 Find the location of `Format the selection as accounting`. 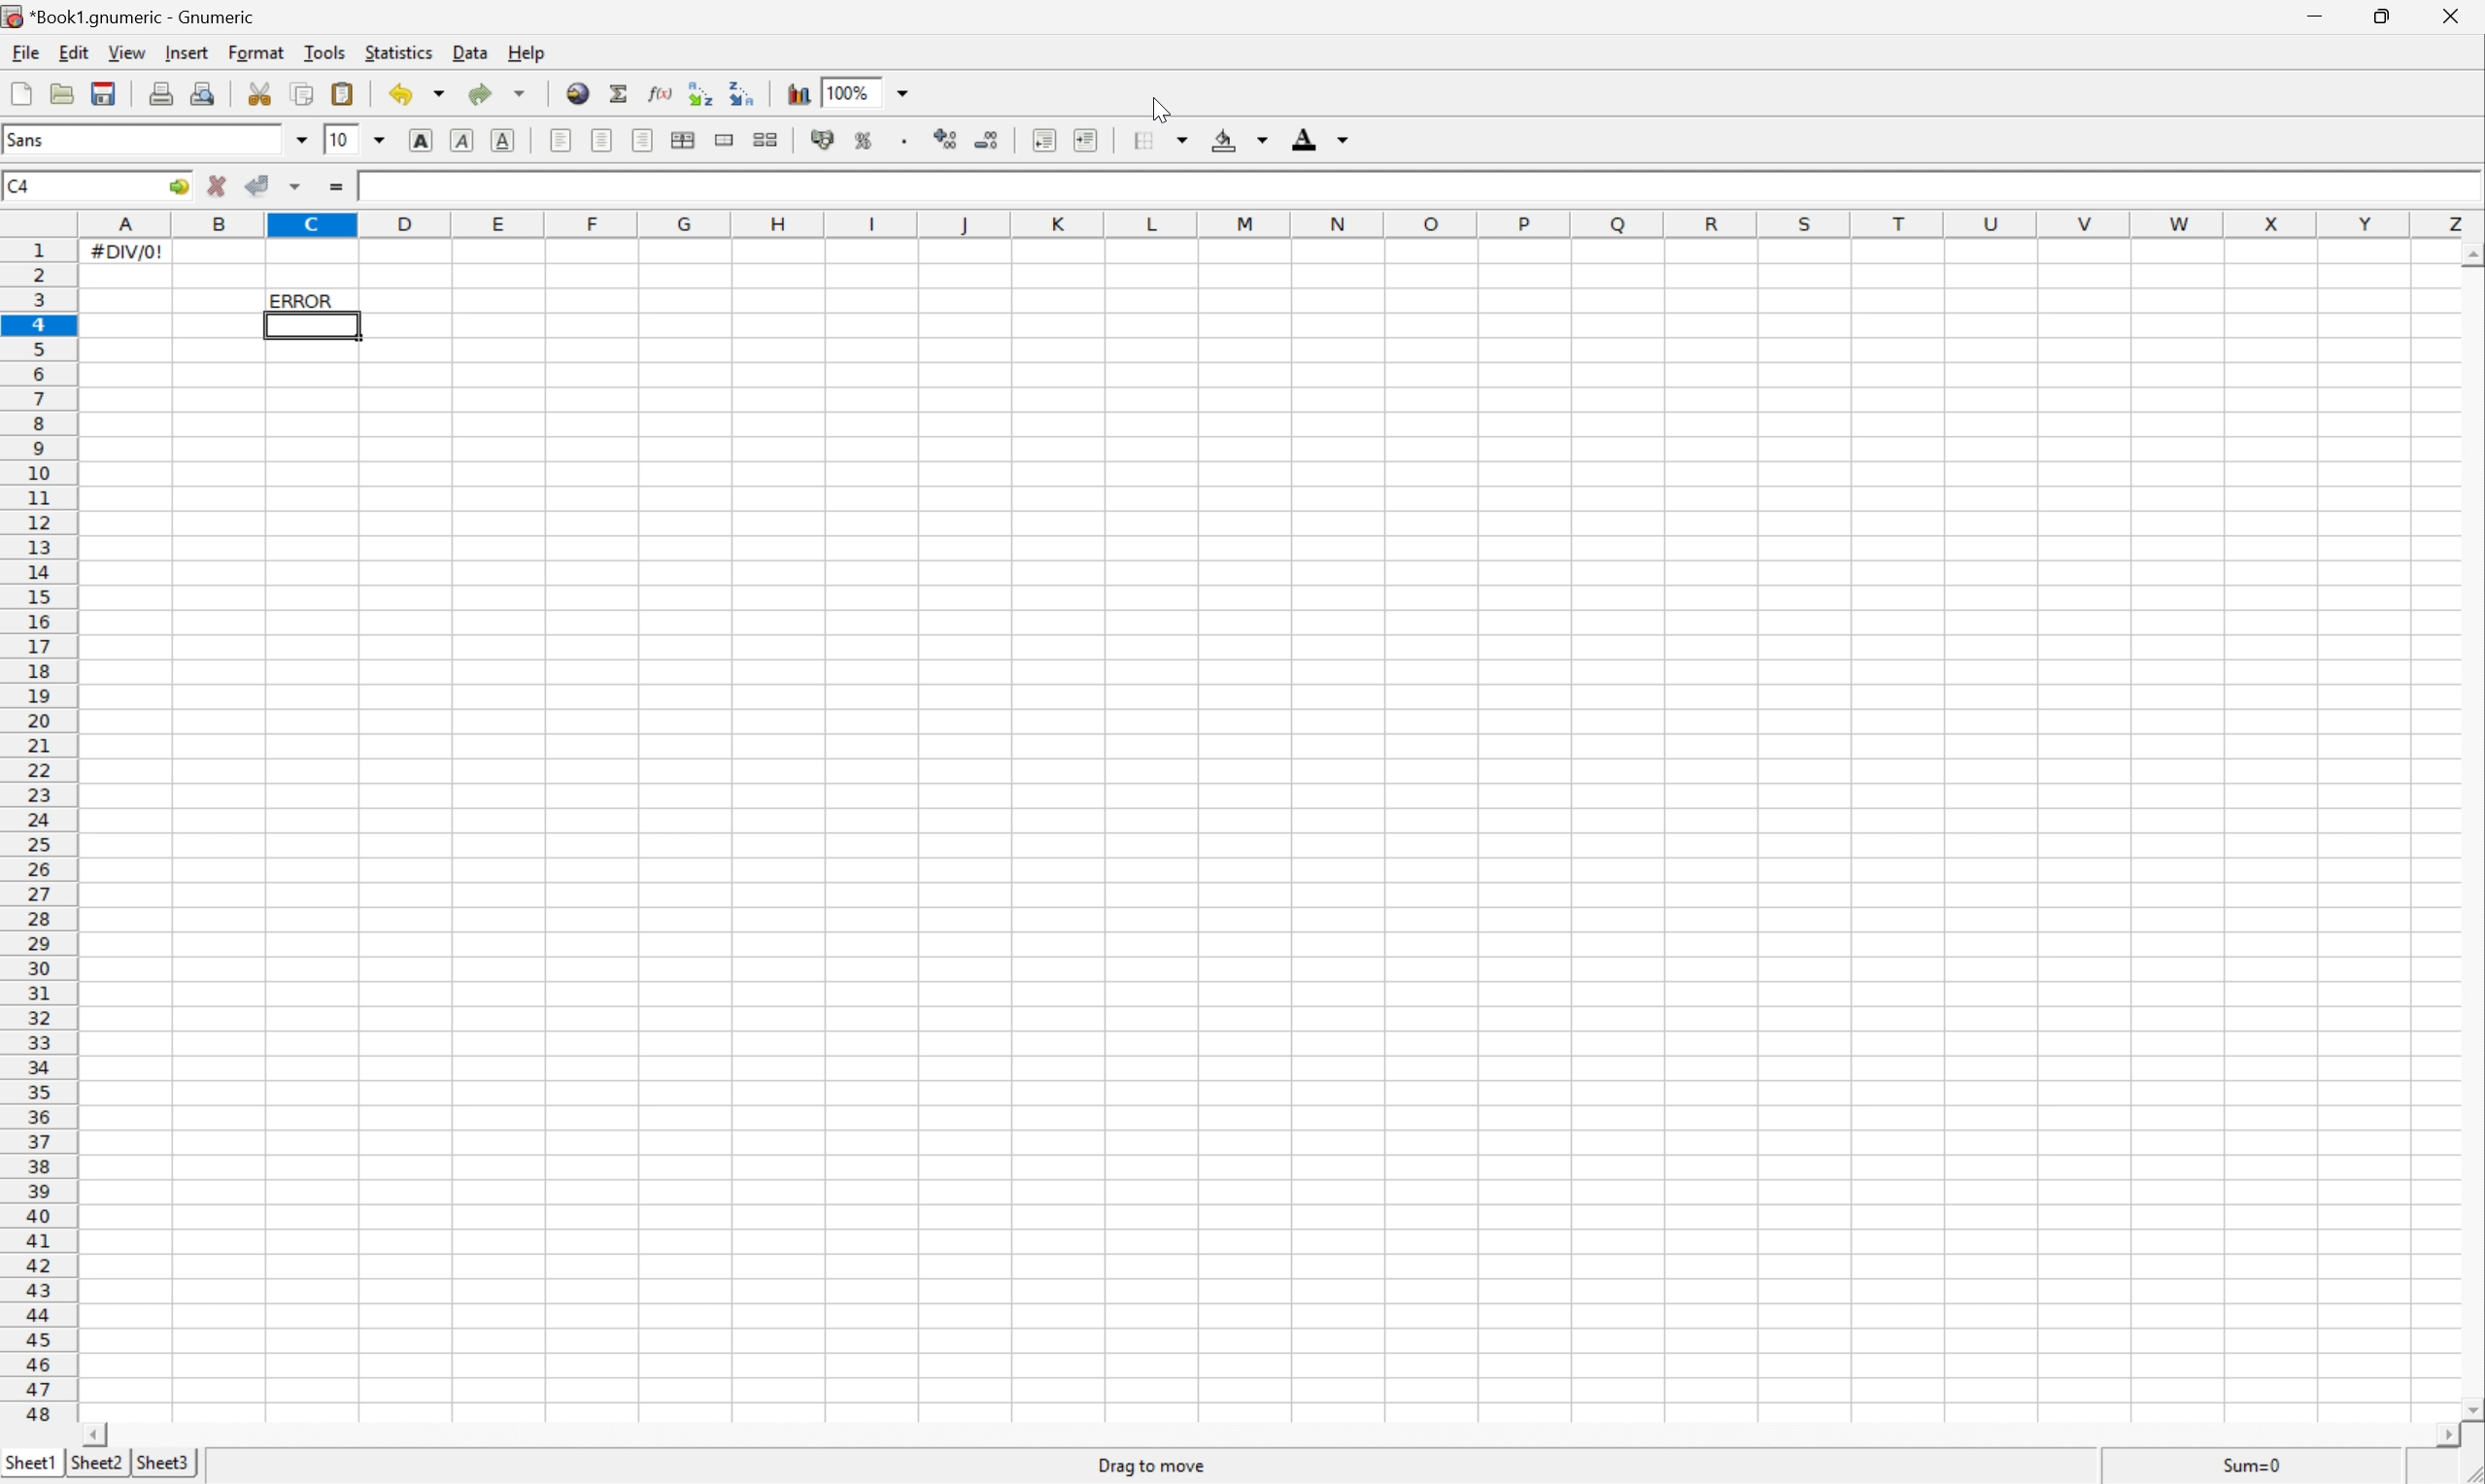

Format the selection as accounting is located at coordinates (822, 139).